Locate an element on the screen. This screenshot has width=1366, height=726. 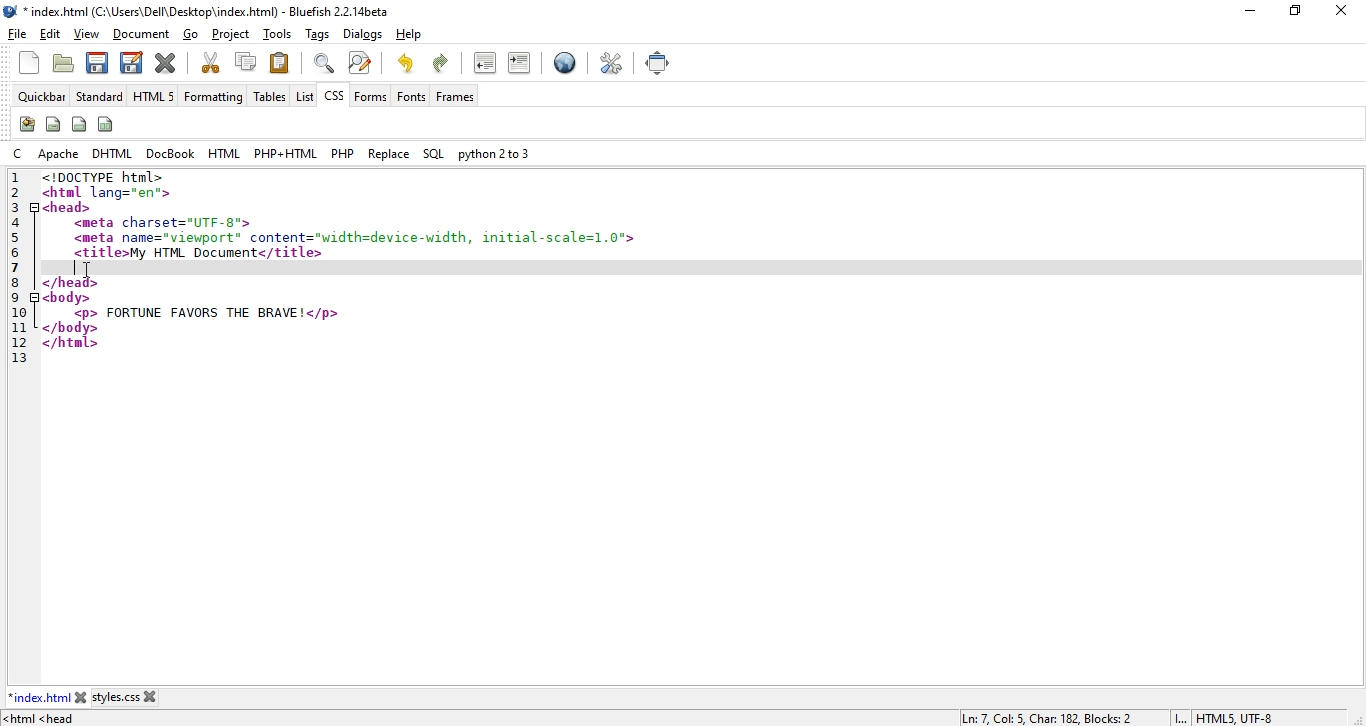
frames is located at coordinates (456, 97).